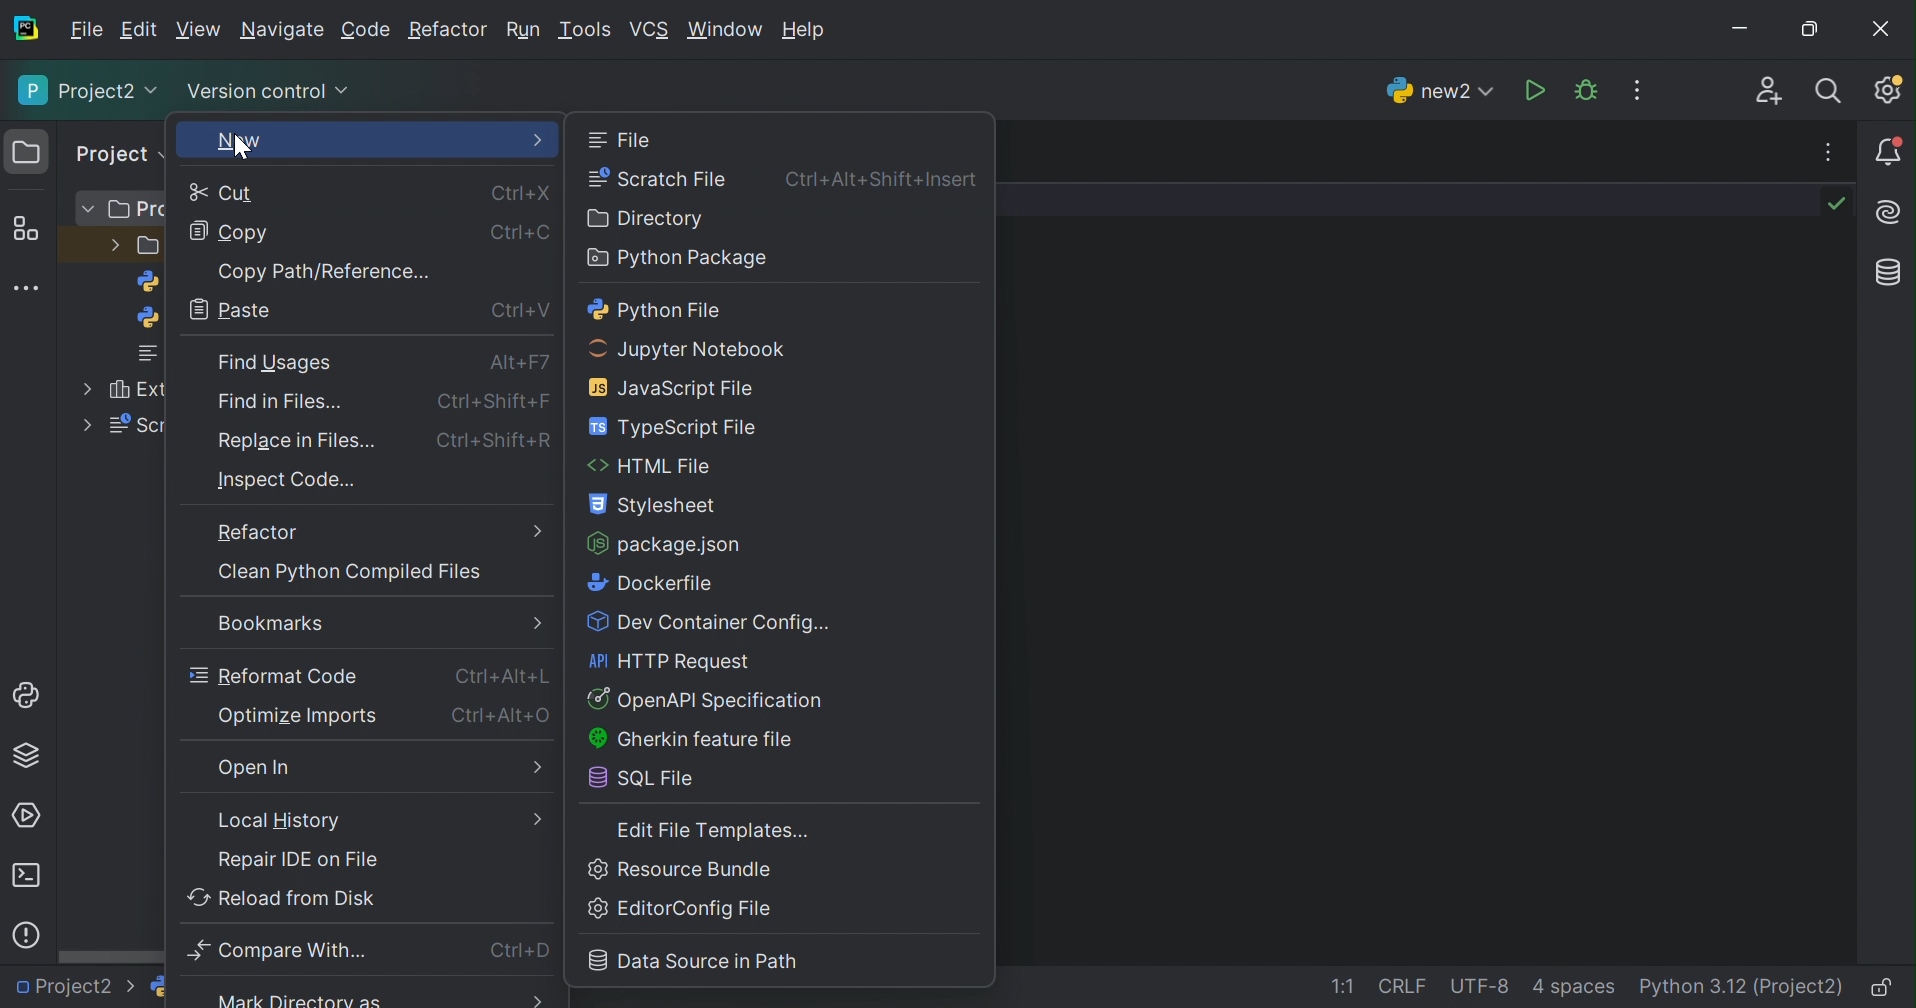  What do you see at coordinates (26, 151) in the screenshot?
I see `Folder icon` at bounding box center [26, 151].